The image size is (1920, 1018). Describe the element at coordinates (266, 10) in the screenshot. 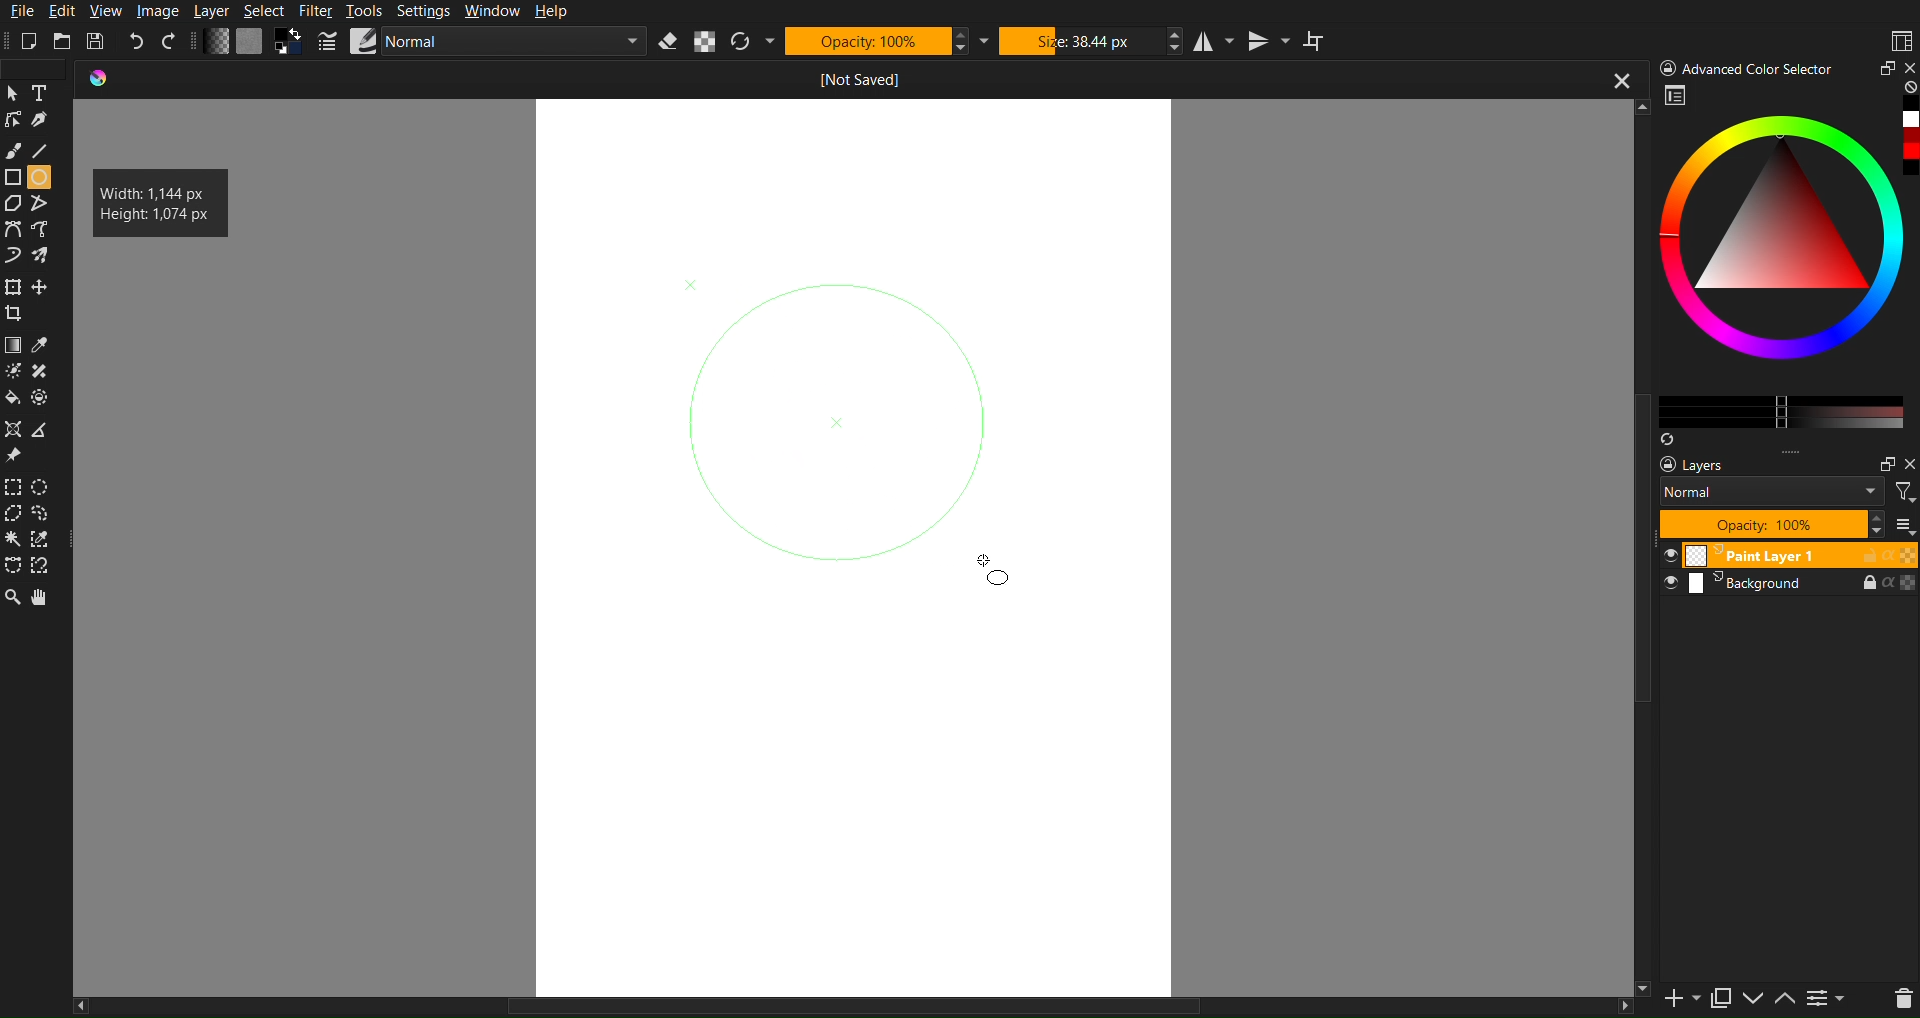

I see `Select` at that location.